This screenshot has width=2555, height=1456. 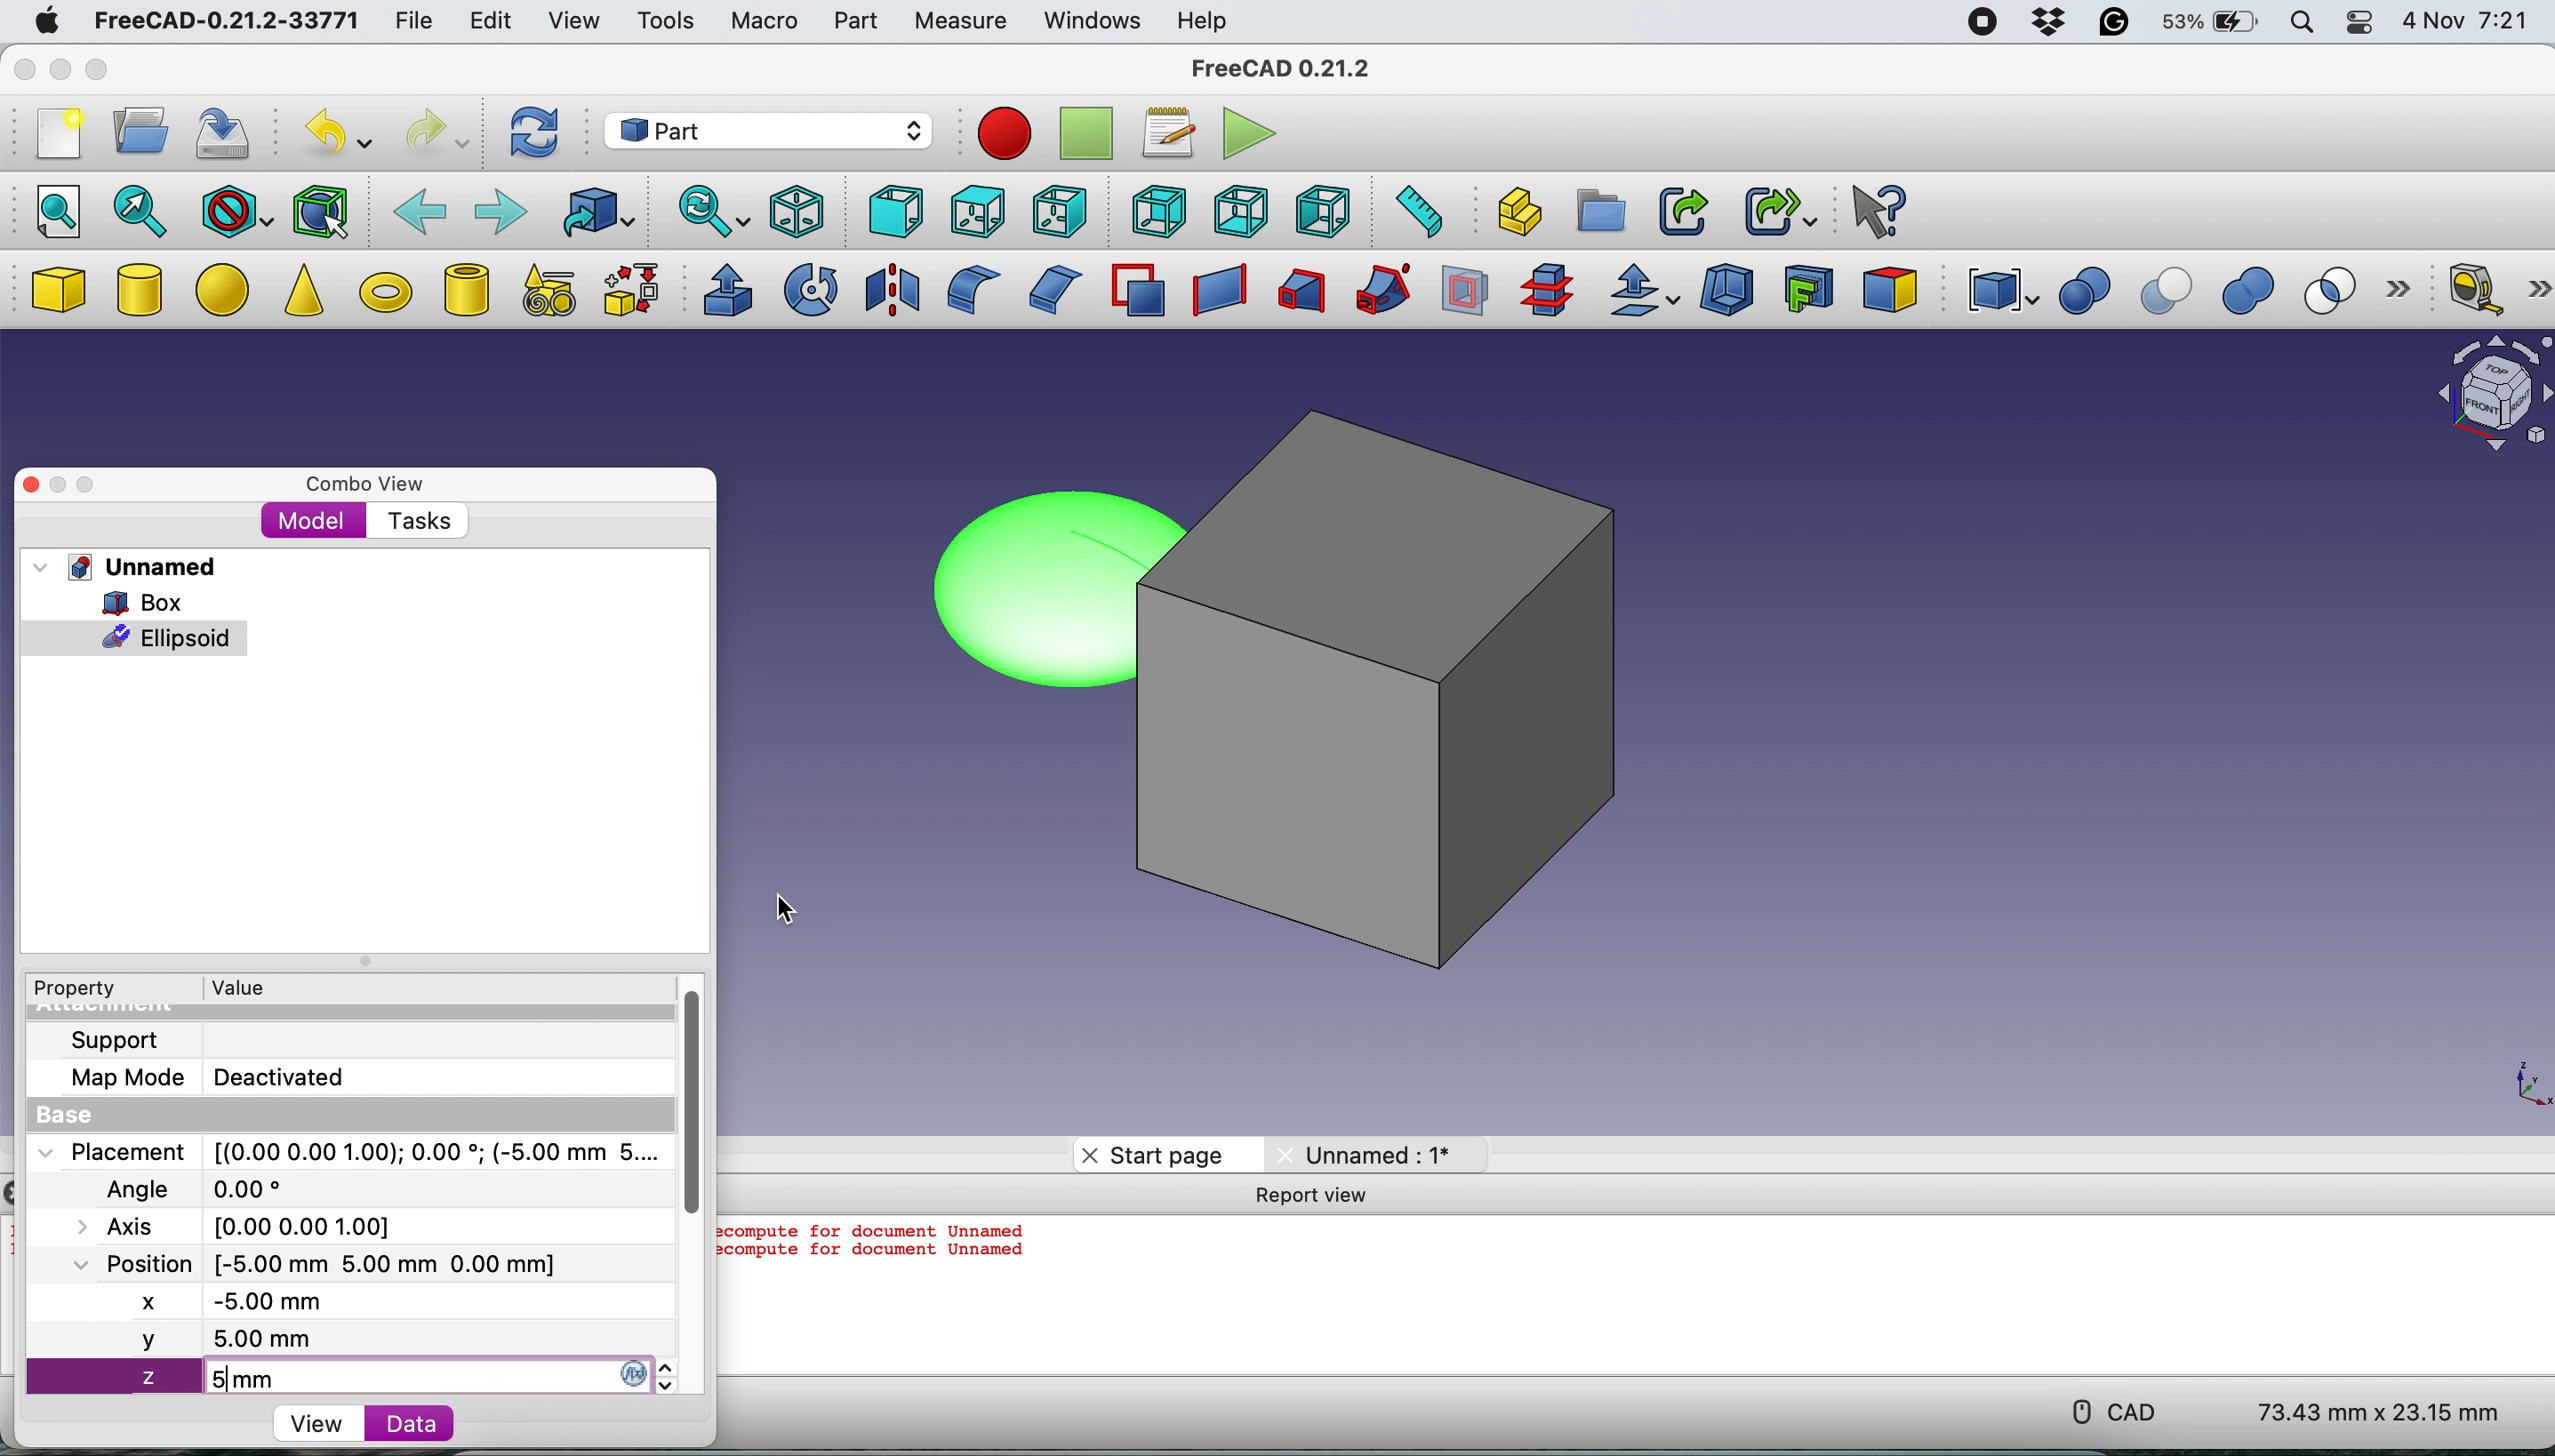 What do you see at coordinates (974, 210) in the screenshot?
I see `top` at bounding box center [974, 210].